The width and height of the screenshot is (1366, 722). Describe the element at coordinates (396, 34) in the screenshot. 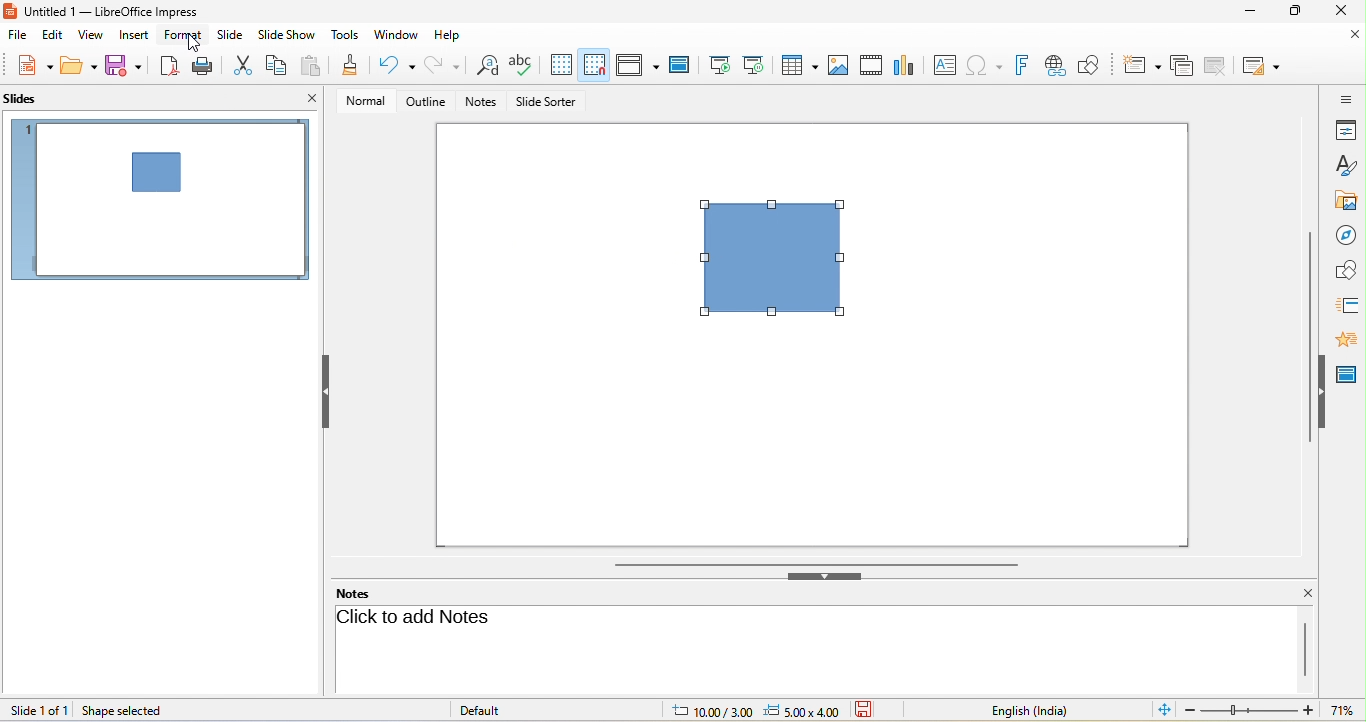

I see `window` at that location.